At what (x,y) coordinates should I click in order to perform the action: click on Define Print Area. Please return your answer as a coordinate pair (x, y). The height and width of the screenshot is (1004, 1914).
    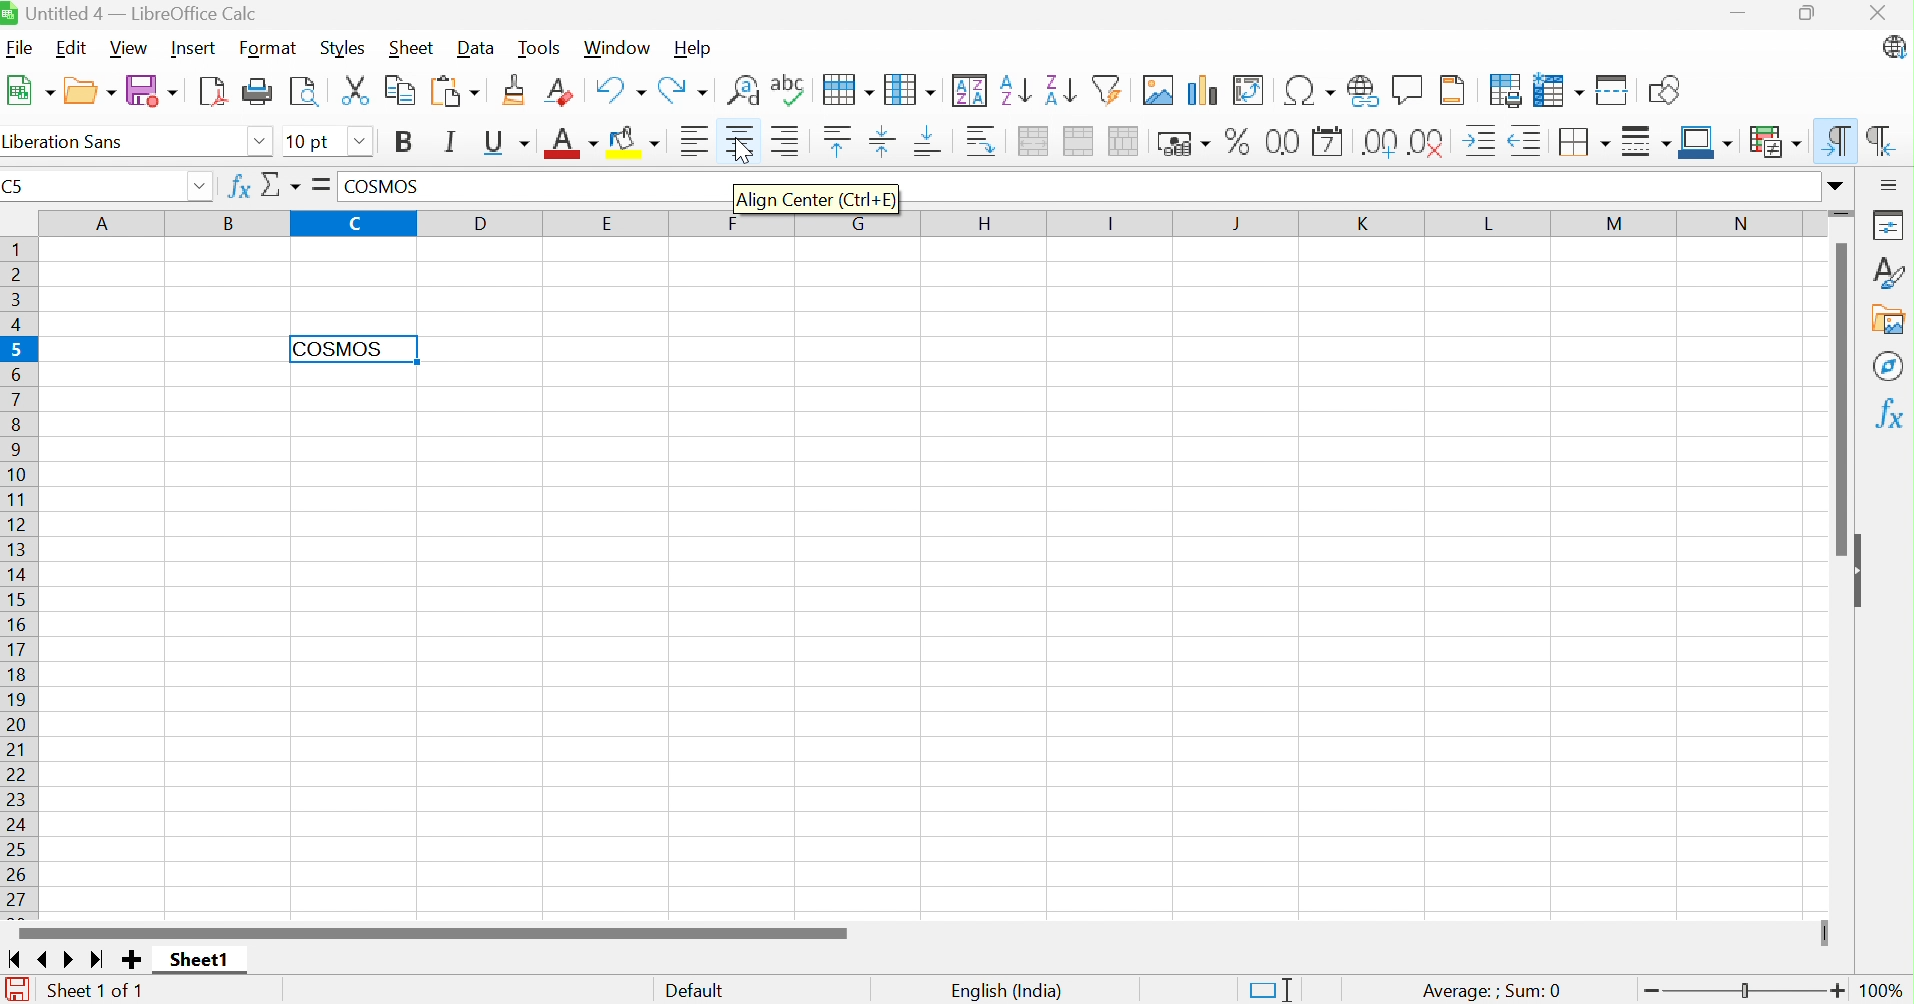
    Looking at the image, I should click on (1506, 91).